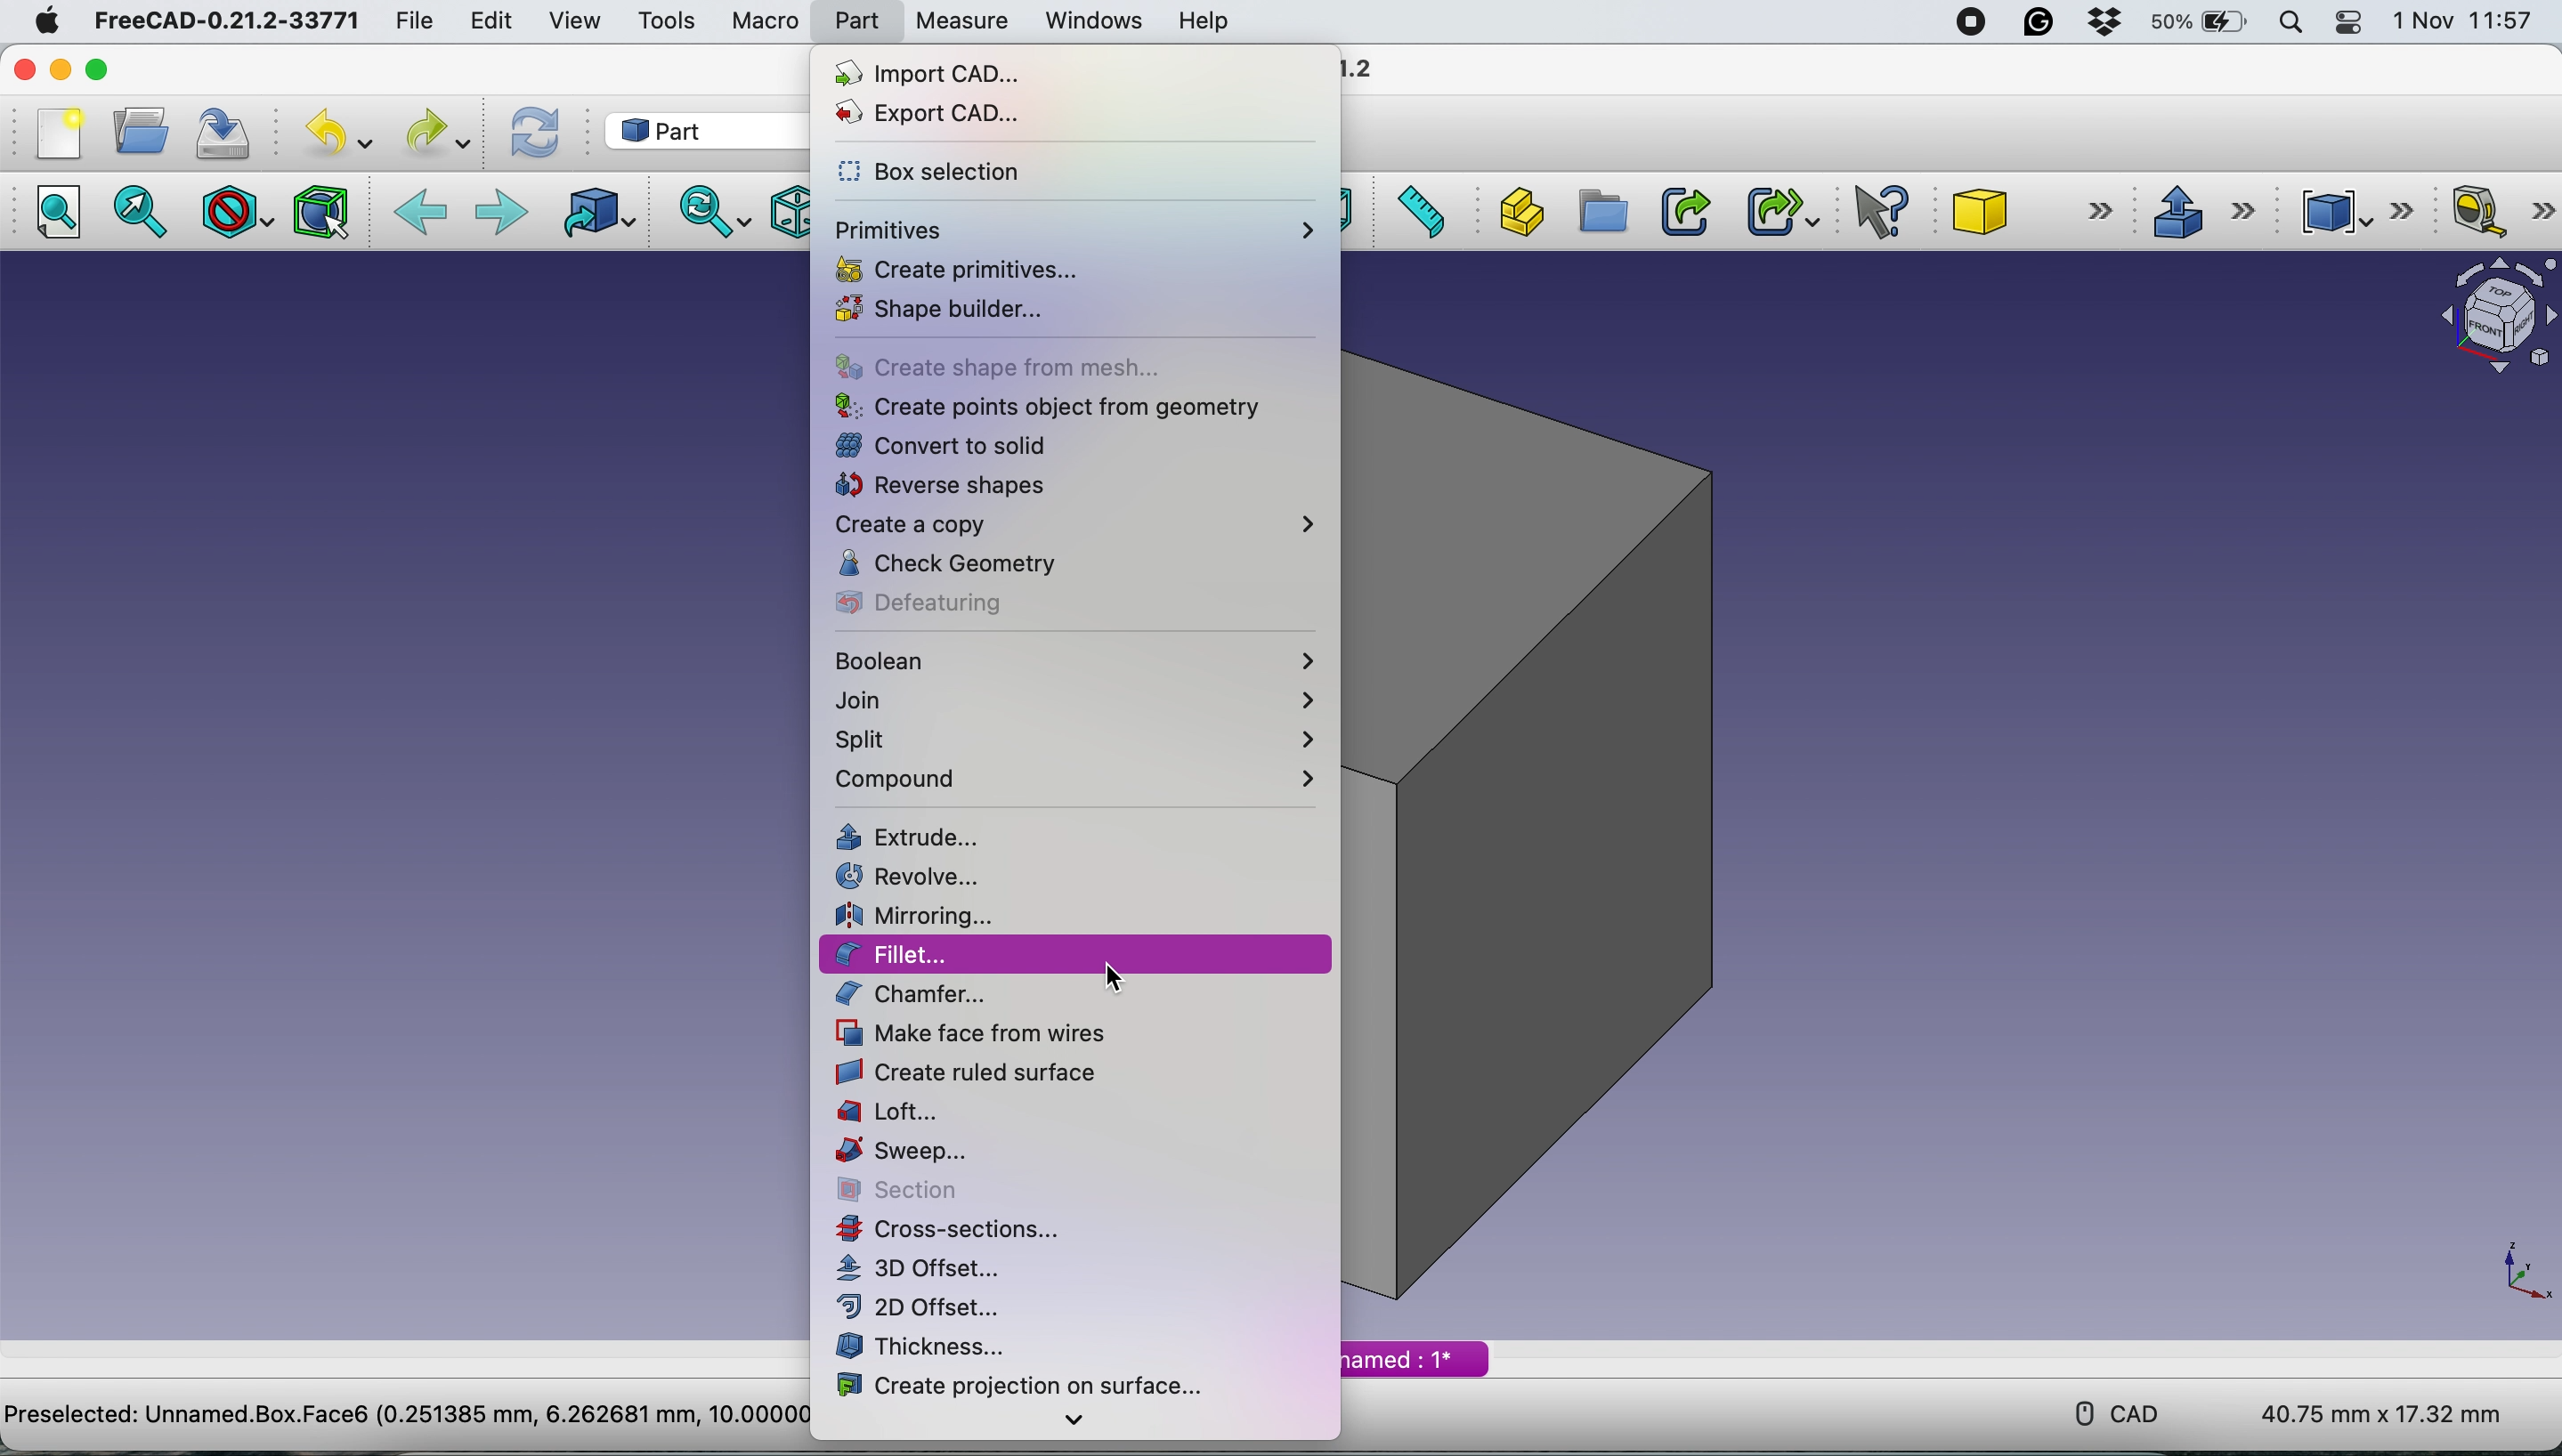  What do you see at coordinates (415, 17) in the screenshot?
I see `file` at bounding box center [415, 17].